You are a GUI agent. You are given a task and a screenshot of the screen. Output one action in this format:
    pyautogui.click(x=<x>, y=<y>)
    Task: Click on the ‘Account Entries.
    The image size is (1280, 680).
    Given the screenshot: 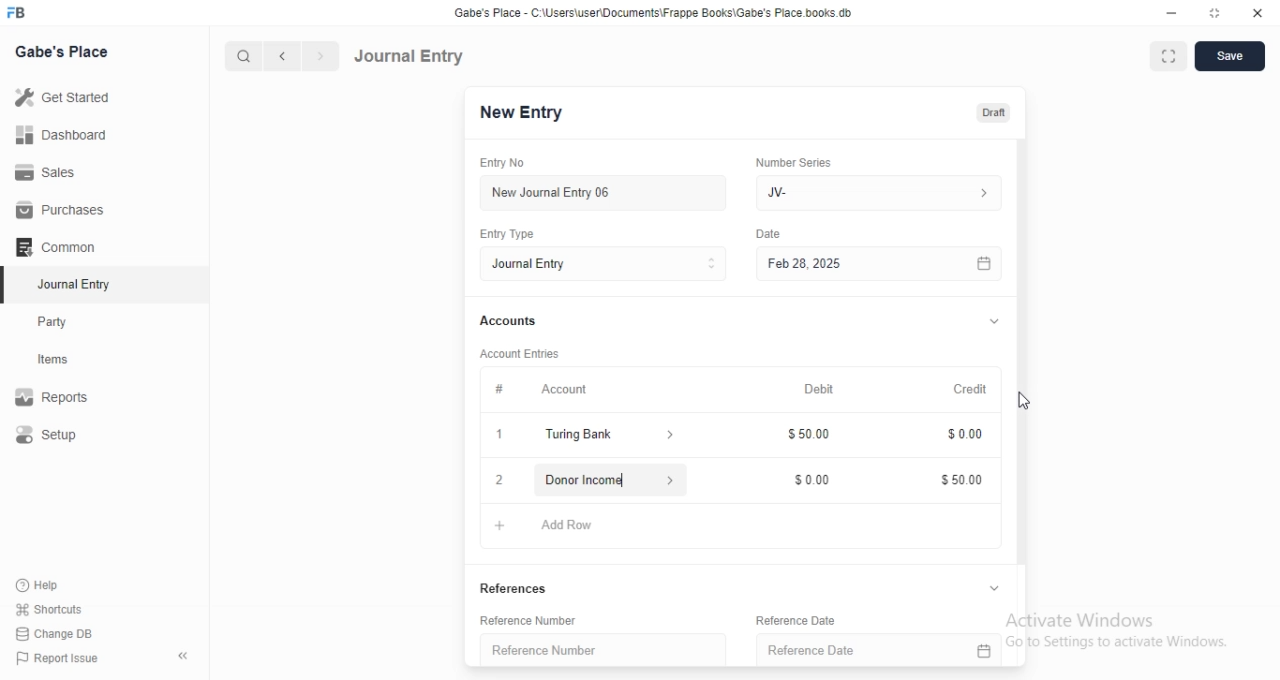 What is the action you would take?
    pyautogui.click(x=528, y=352)
    